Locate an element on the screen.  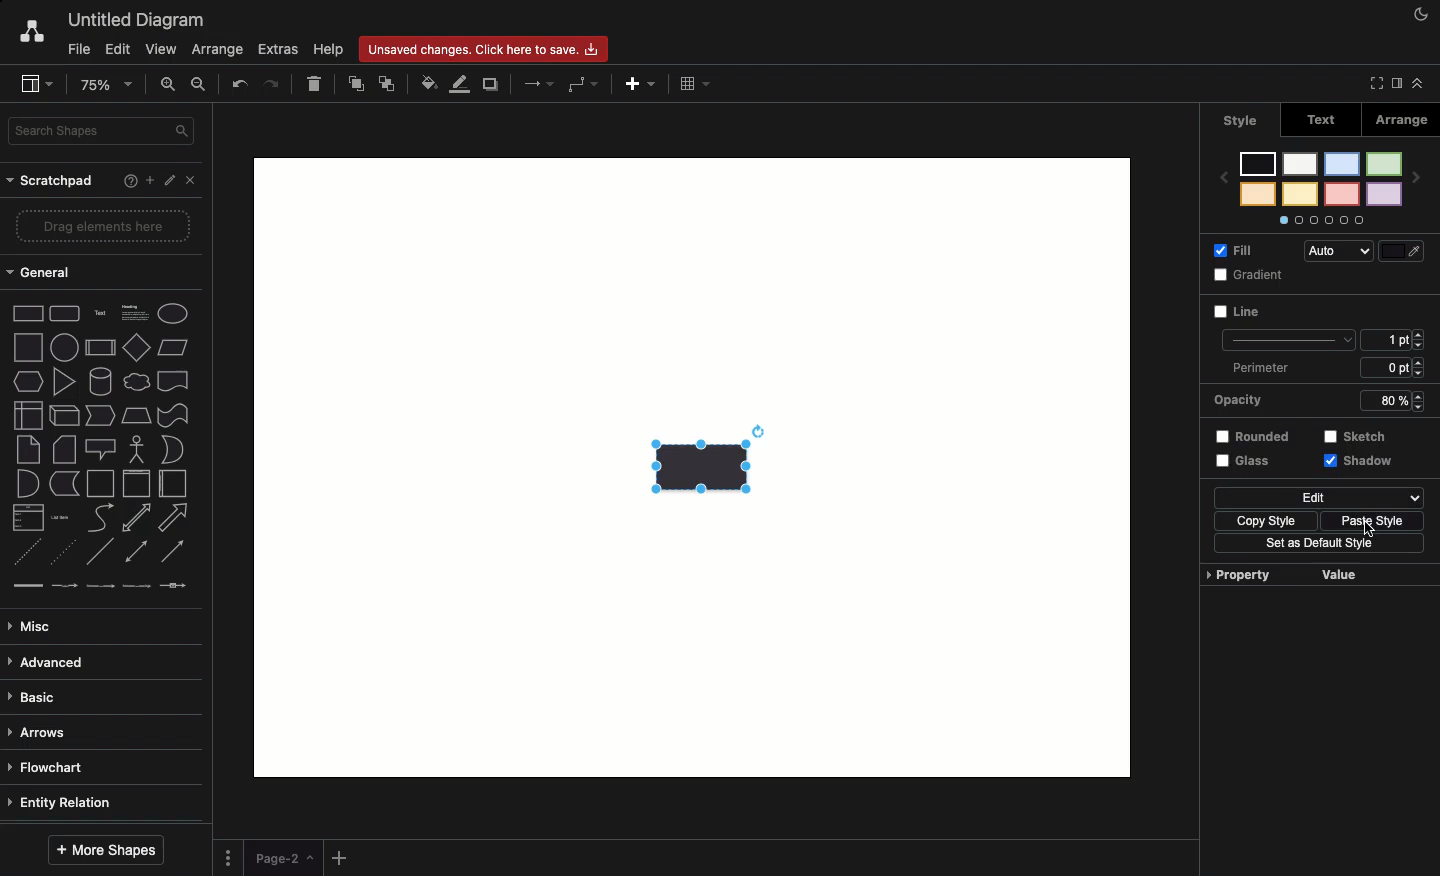
document  is located at coordinates (173, 381).